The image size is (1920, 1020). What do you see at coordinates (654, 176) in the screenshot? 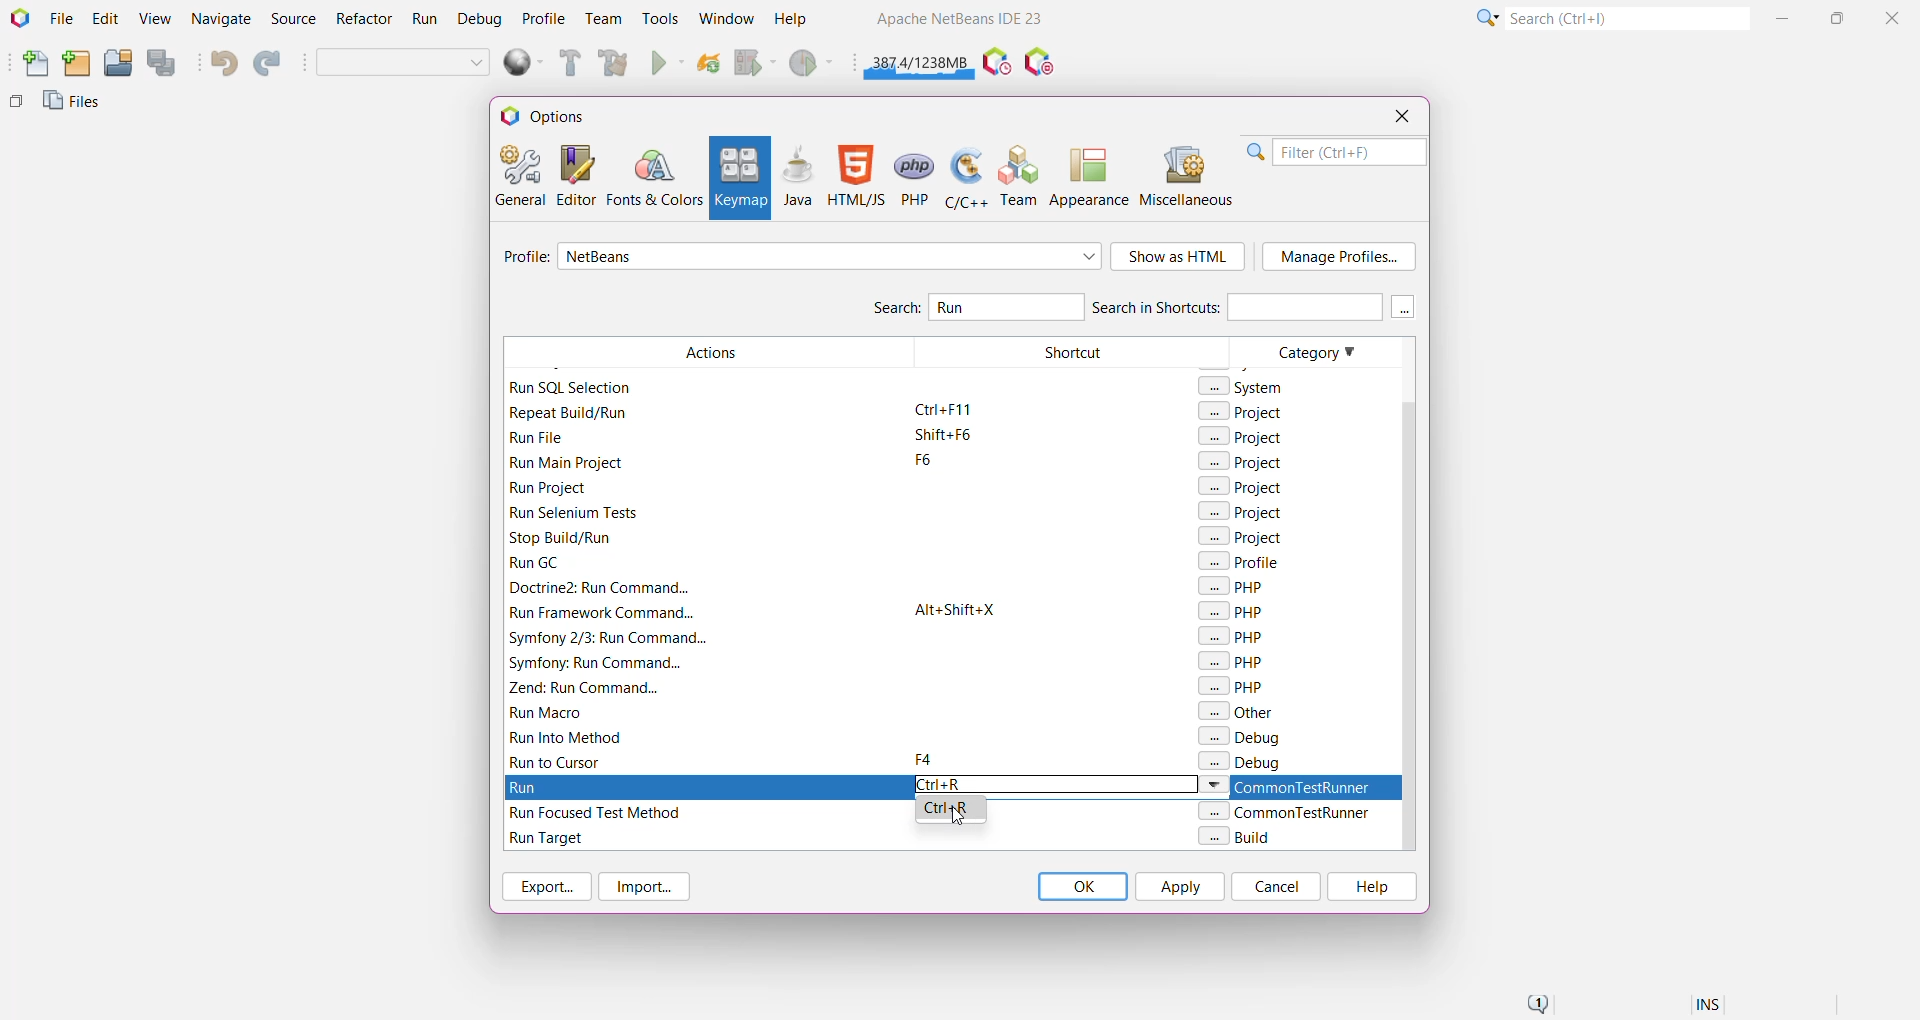
I see `Fonts and Colors` at bounding box center [654, 176].